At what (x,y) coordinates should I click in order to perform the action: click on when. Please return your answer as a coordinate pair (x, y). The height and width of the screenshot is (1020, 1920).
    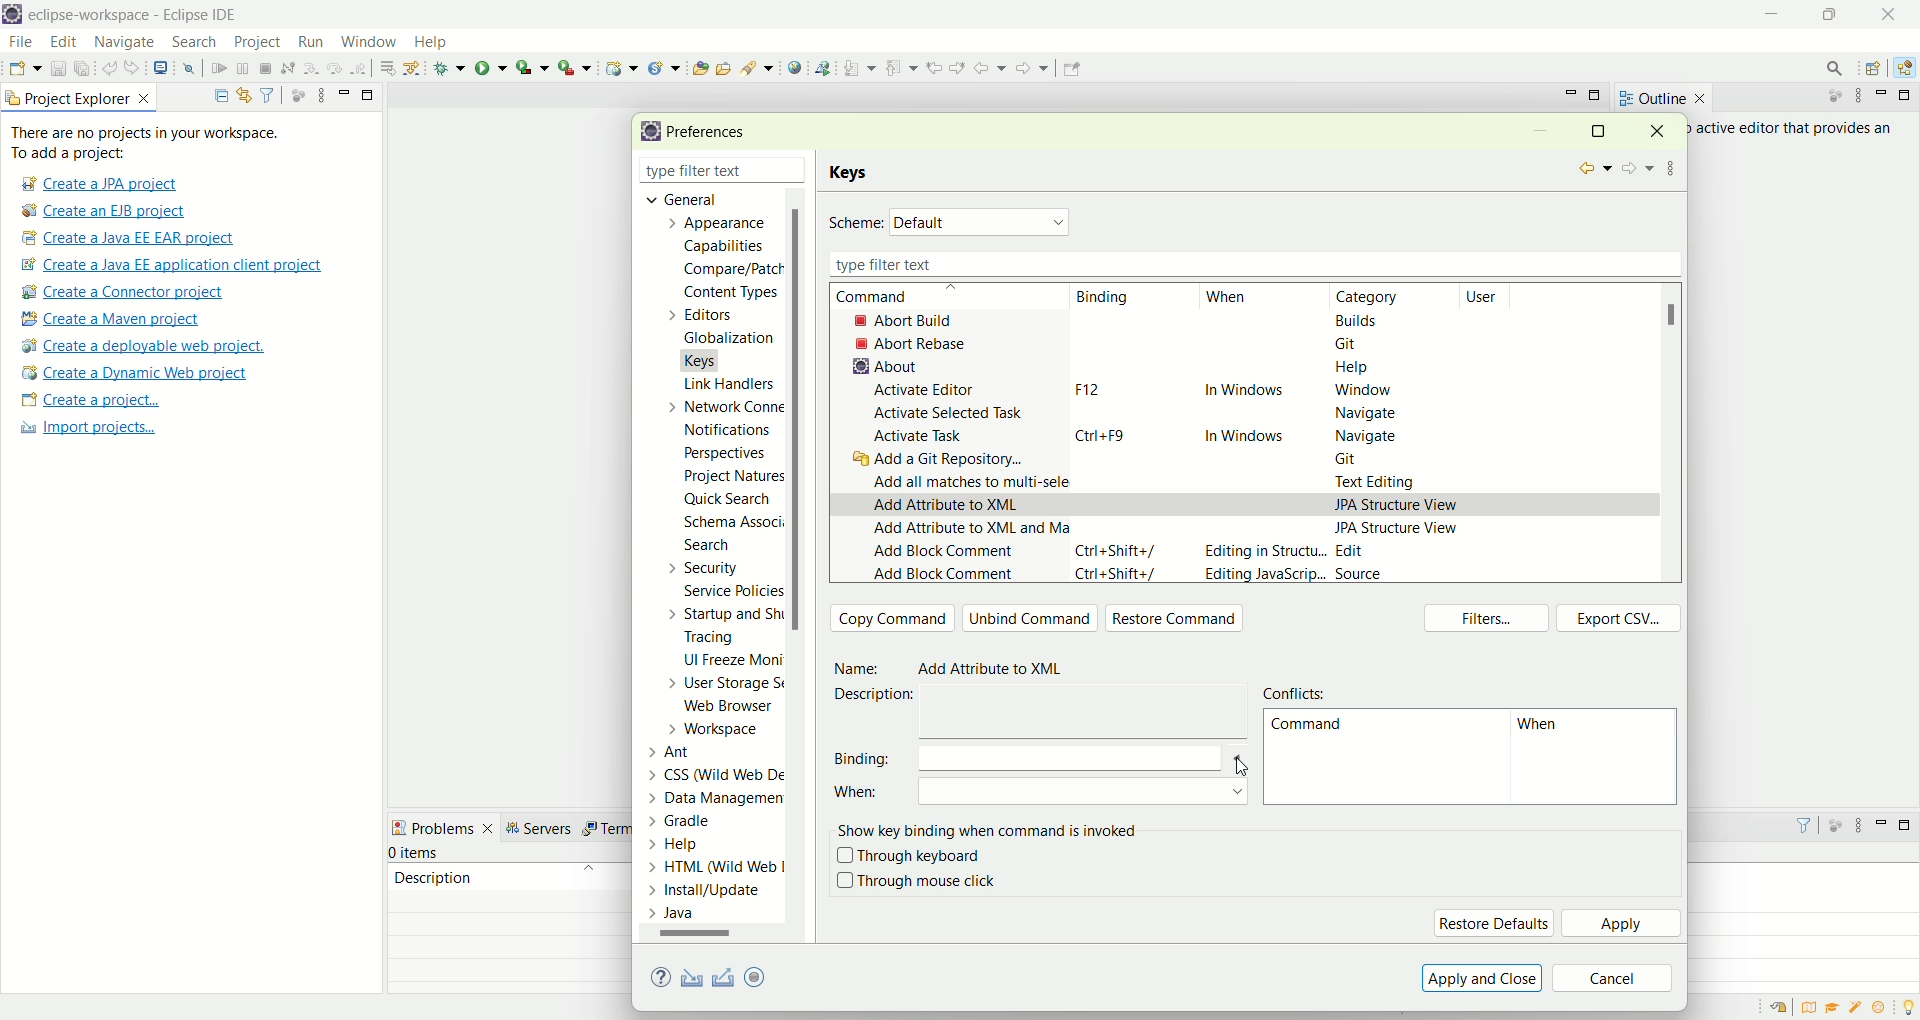
    Looking at the image, I should click on (1047, 796).